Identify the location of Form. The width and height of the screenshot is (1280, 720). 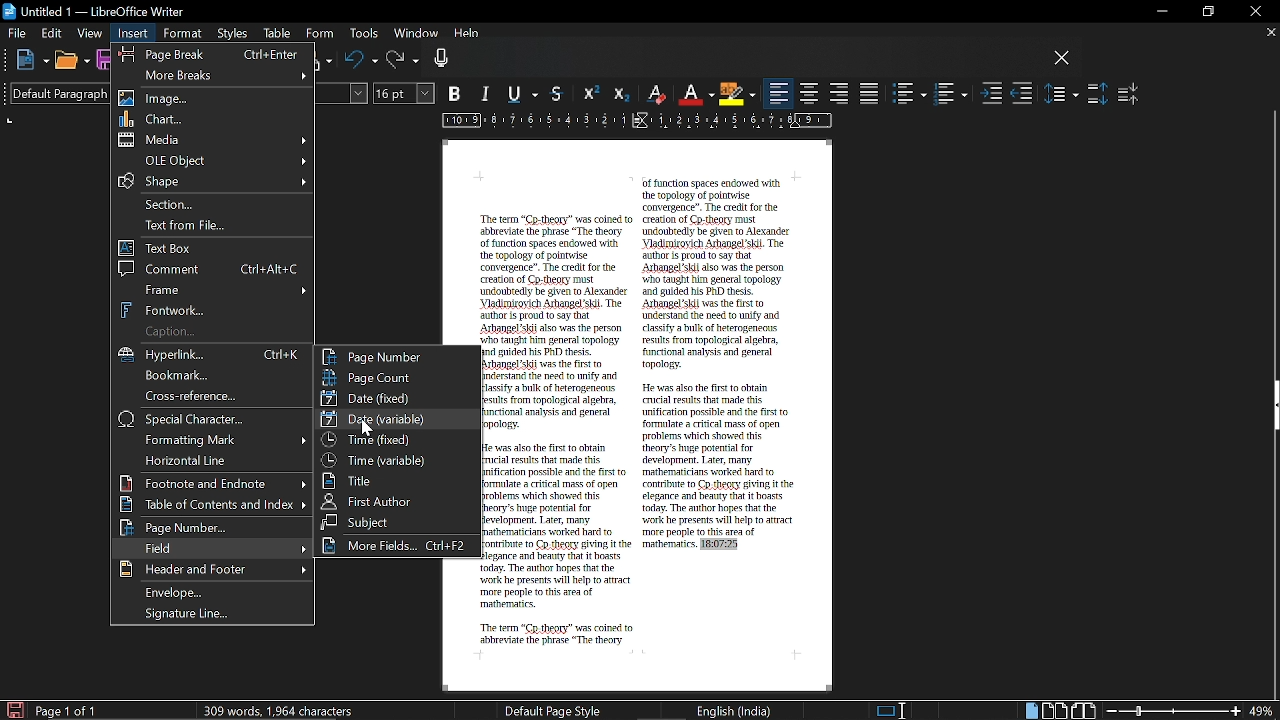
(320, 34).